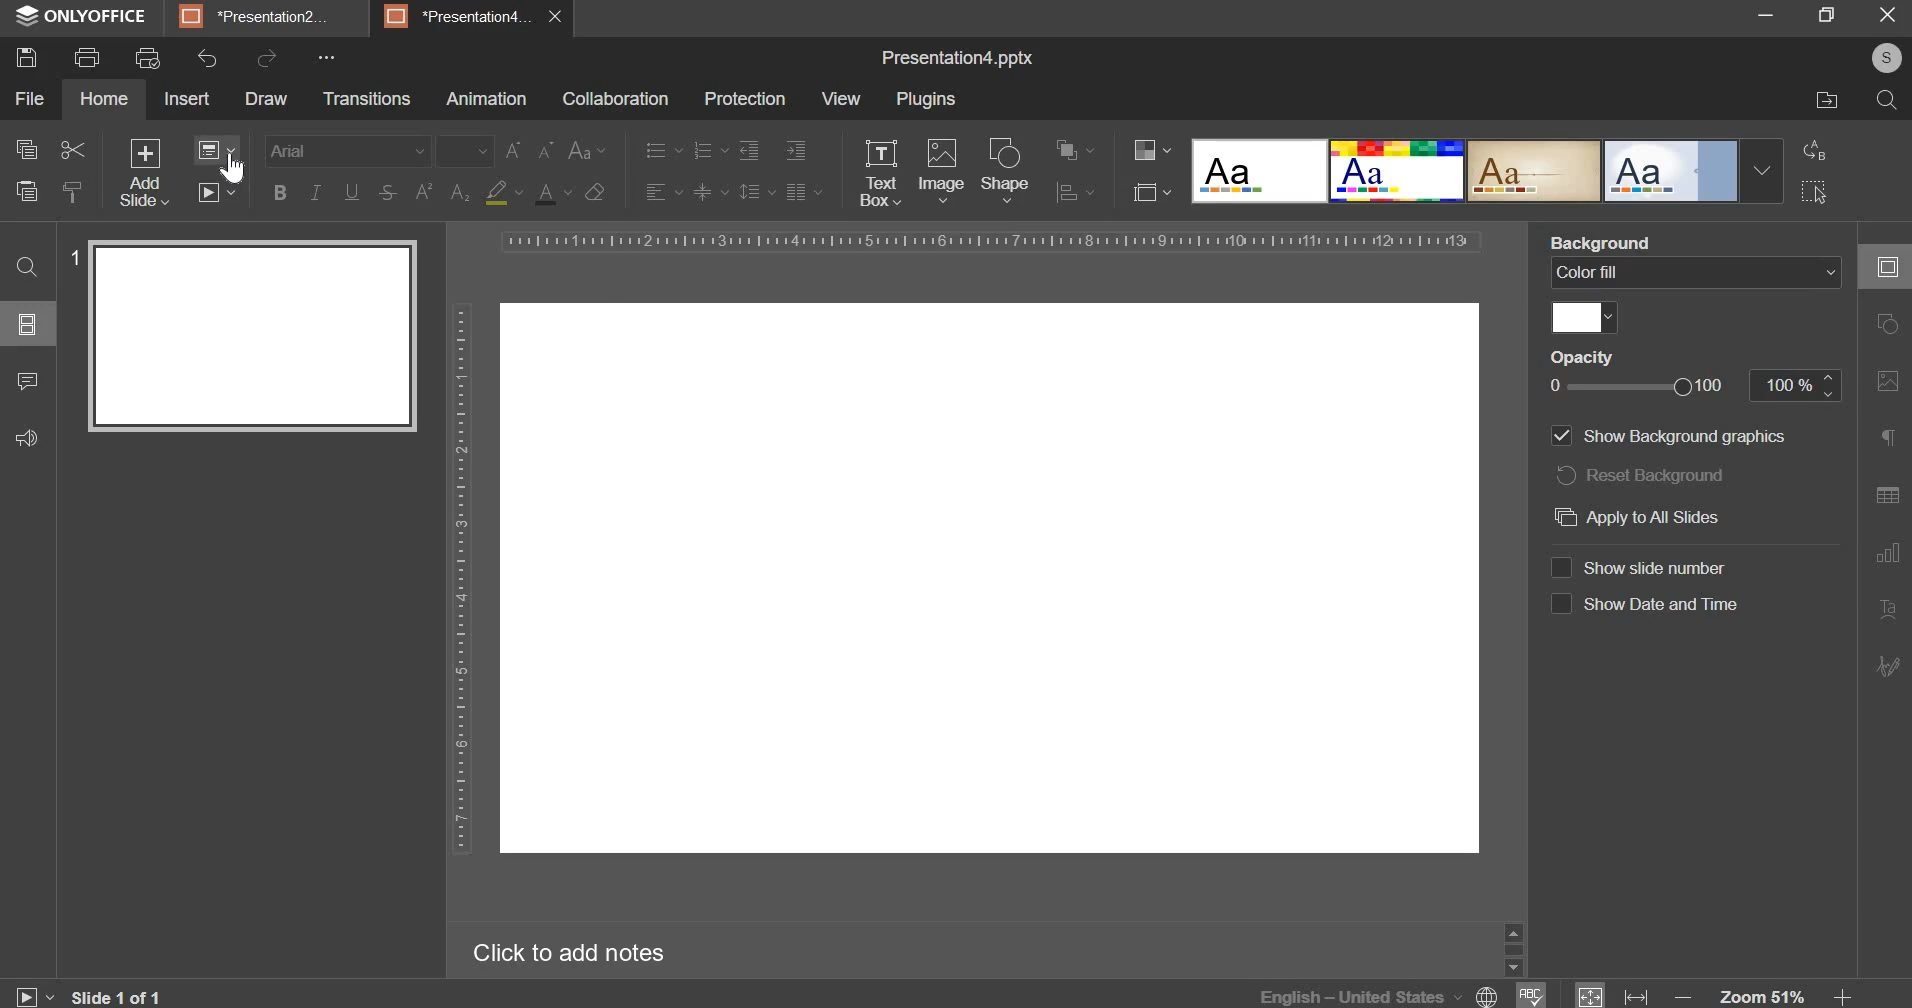 The width and height of the screenshot is (1912, 1008). Describe the element at coordinates (1560, 605) in the screenshot. I see `check box` at that location.